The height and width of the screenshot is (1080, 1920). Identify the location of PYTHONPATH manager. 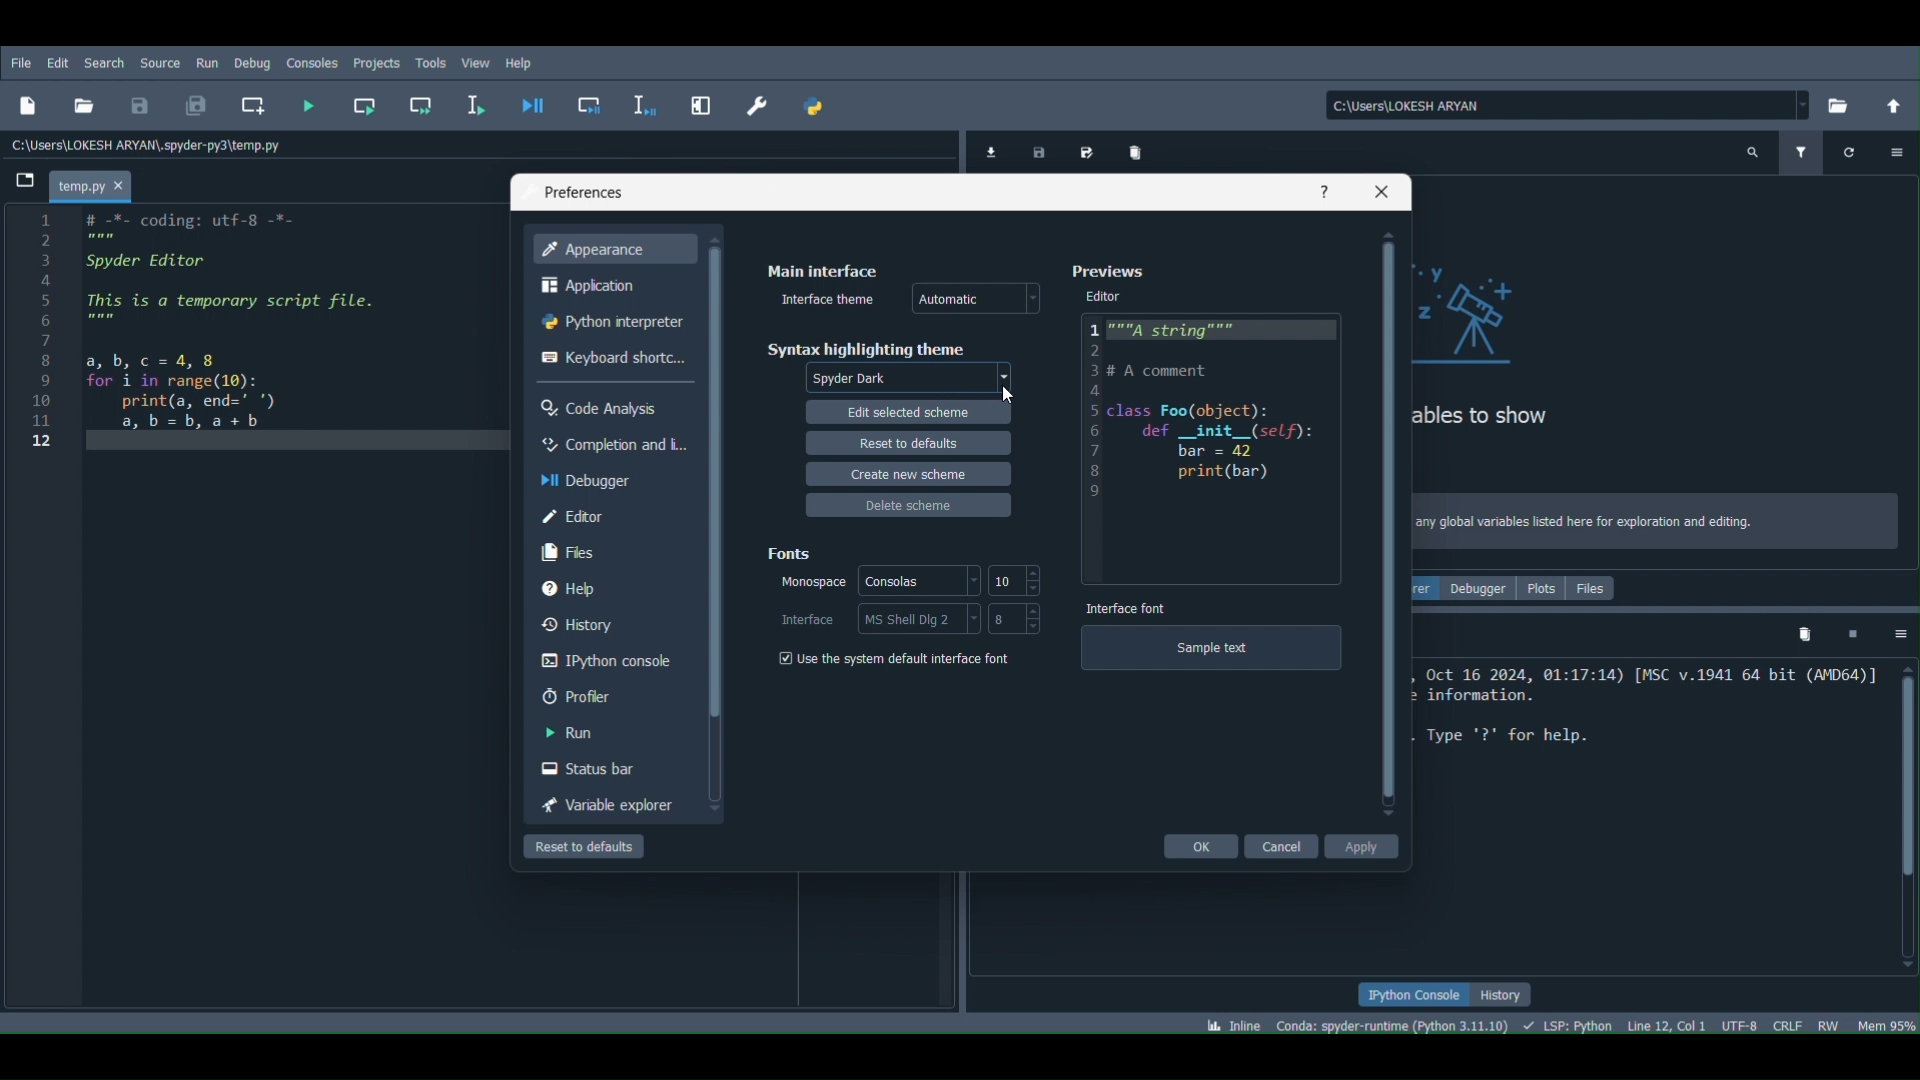
(823, 106).